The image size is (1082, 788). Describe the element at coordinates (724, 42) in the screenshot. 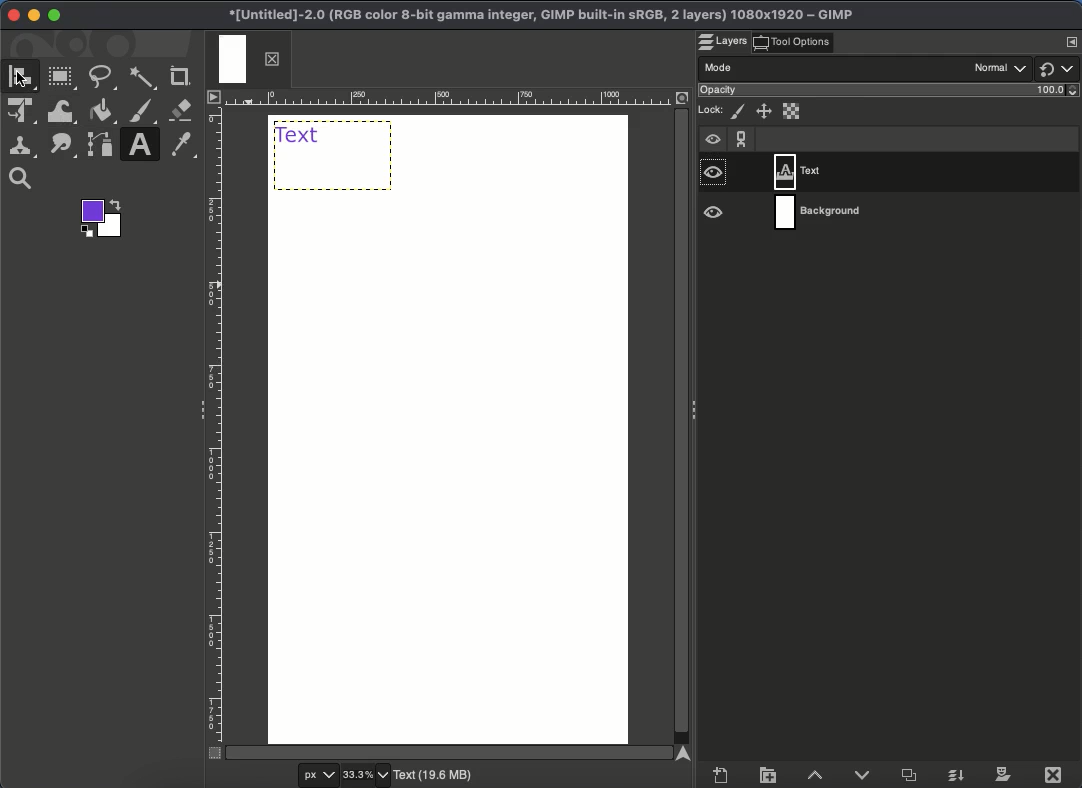

I see `Layers` at that location.